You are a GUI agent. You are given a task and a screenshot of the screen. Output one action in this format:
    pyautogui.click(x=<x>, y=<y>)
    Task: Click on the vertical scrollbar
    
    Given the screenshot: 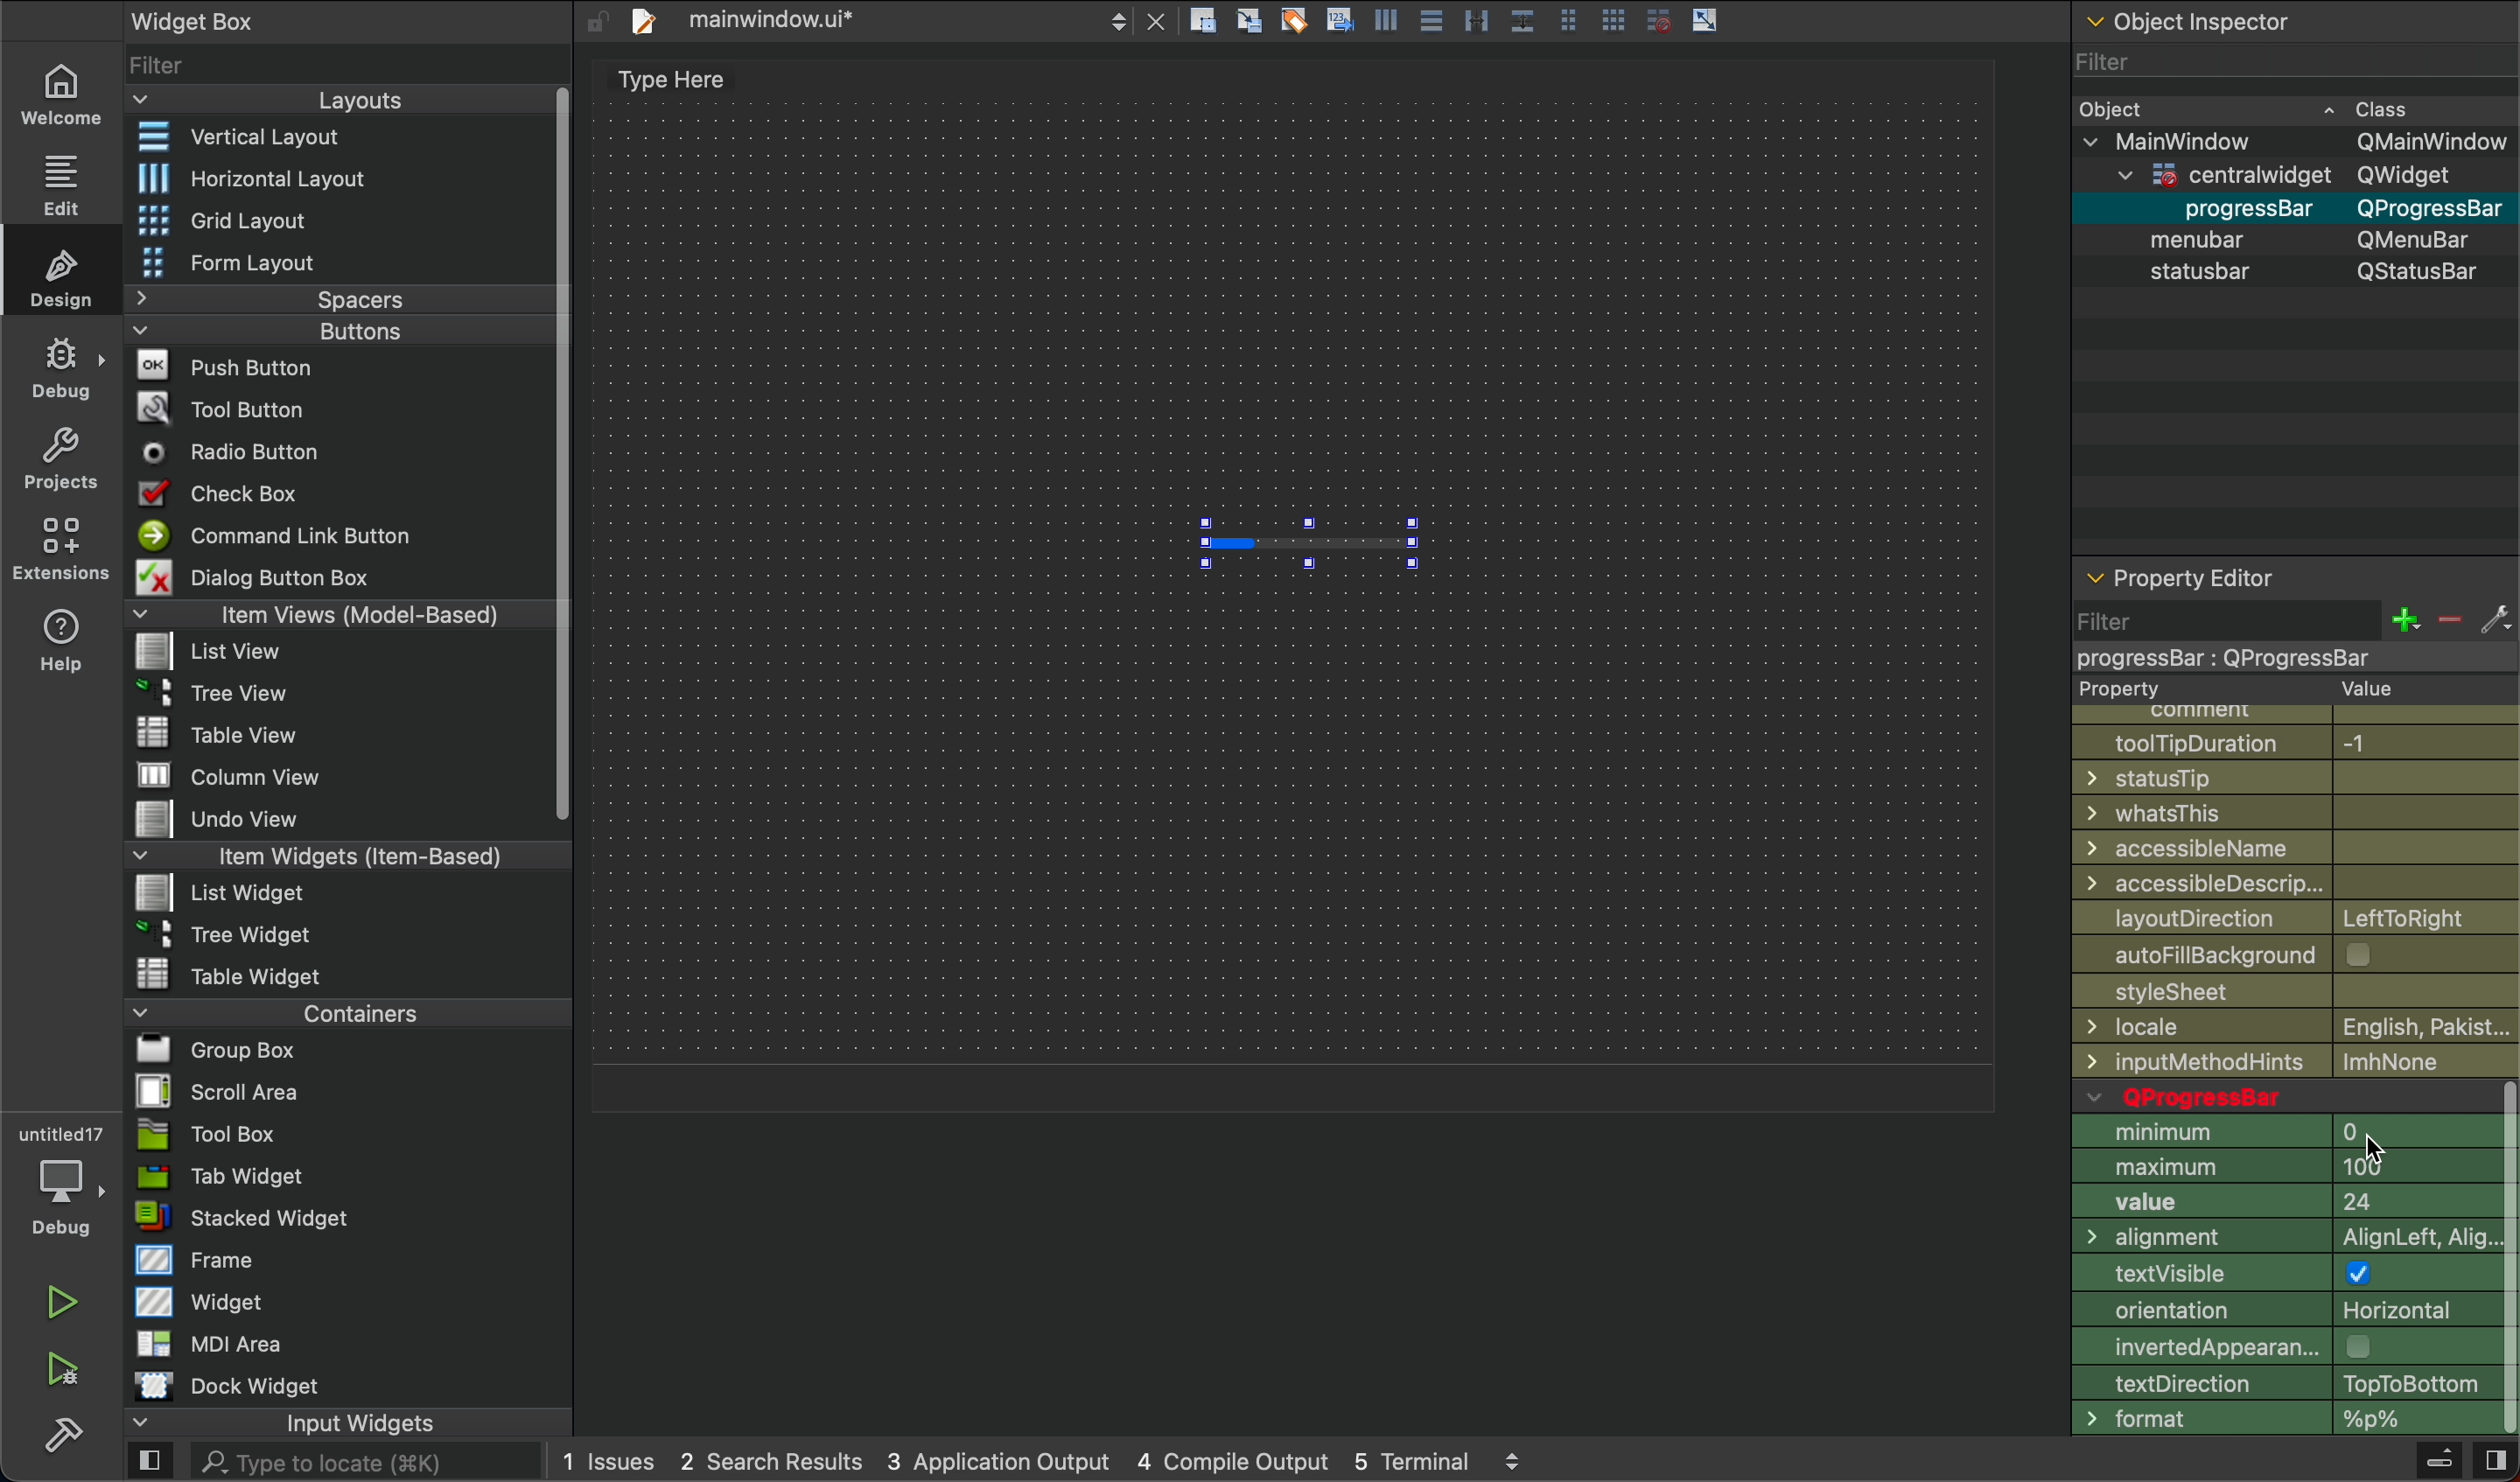 What is the action you would take?
    pyautogui.click(x=2504, y=1259)
    